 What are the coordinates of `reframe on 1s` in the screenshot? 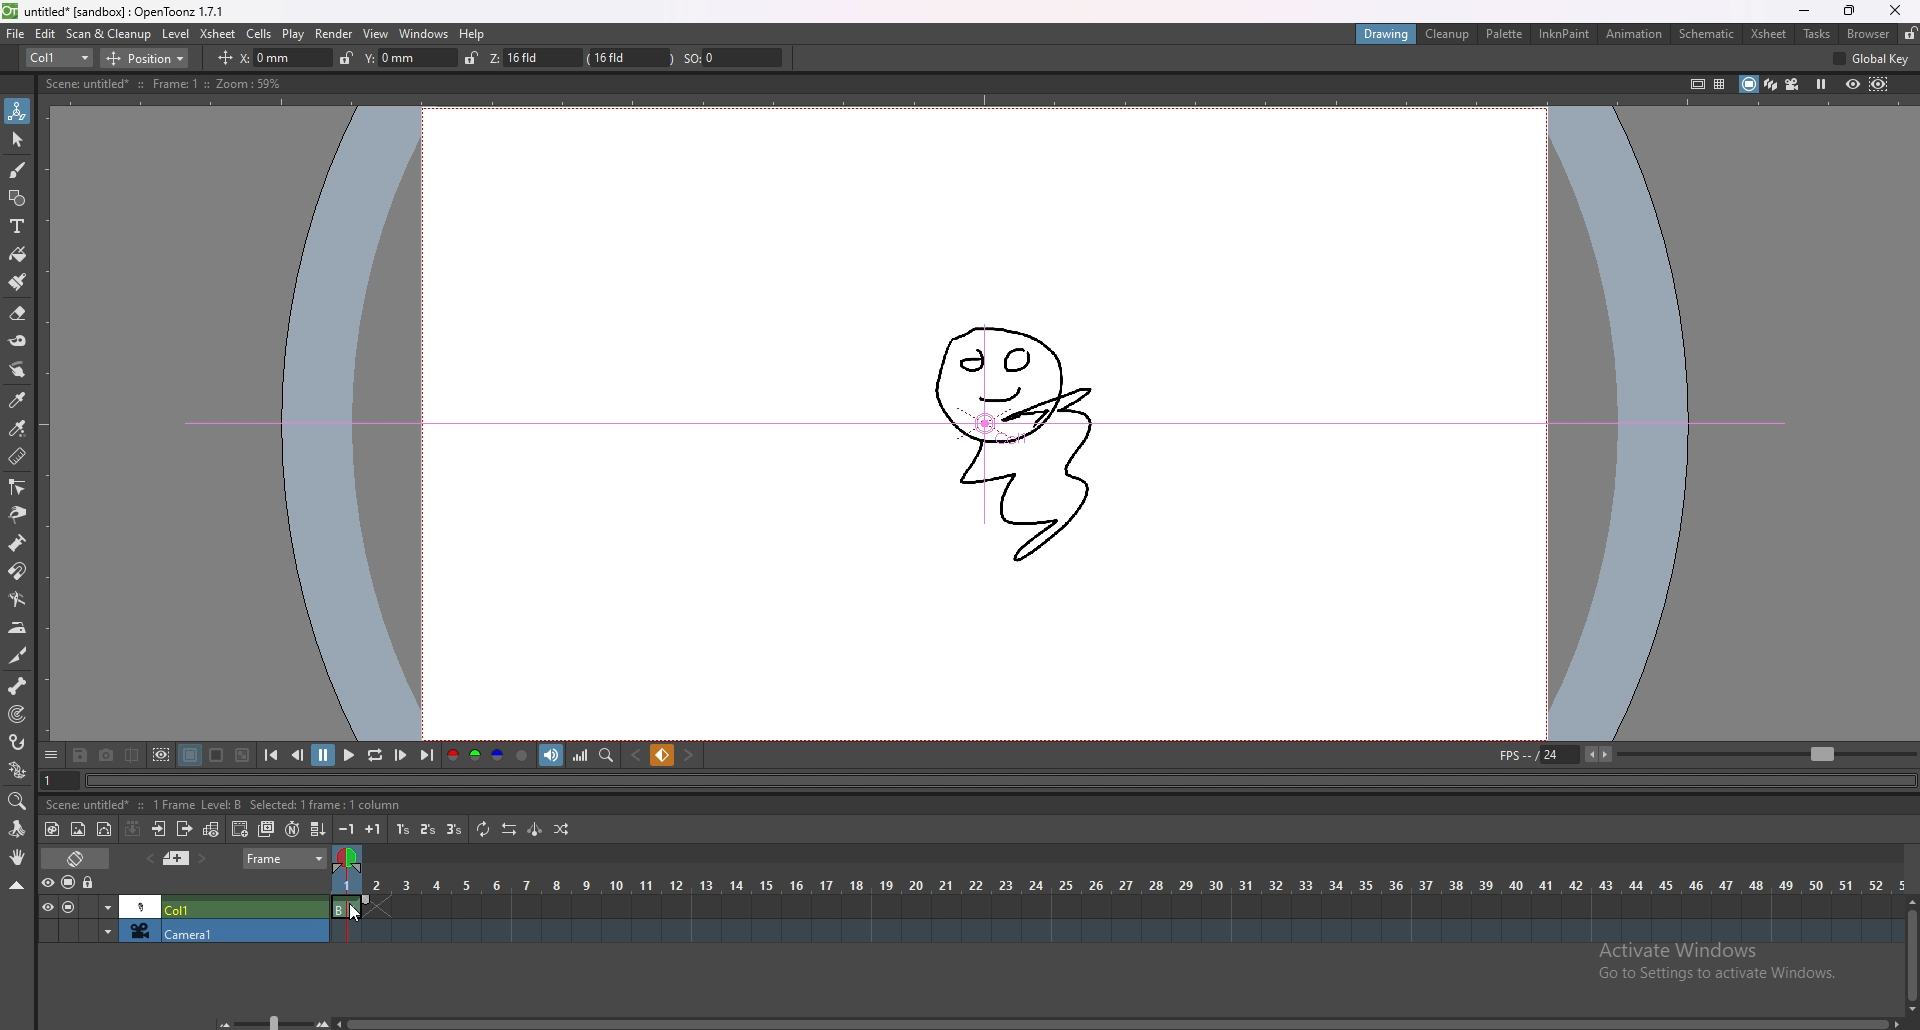 It's located at (403, 830).